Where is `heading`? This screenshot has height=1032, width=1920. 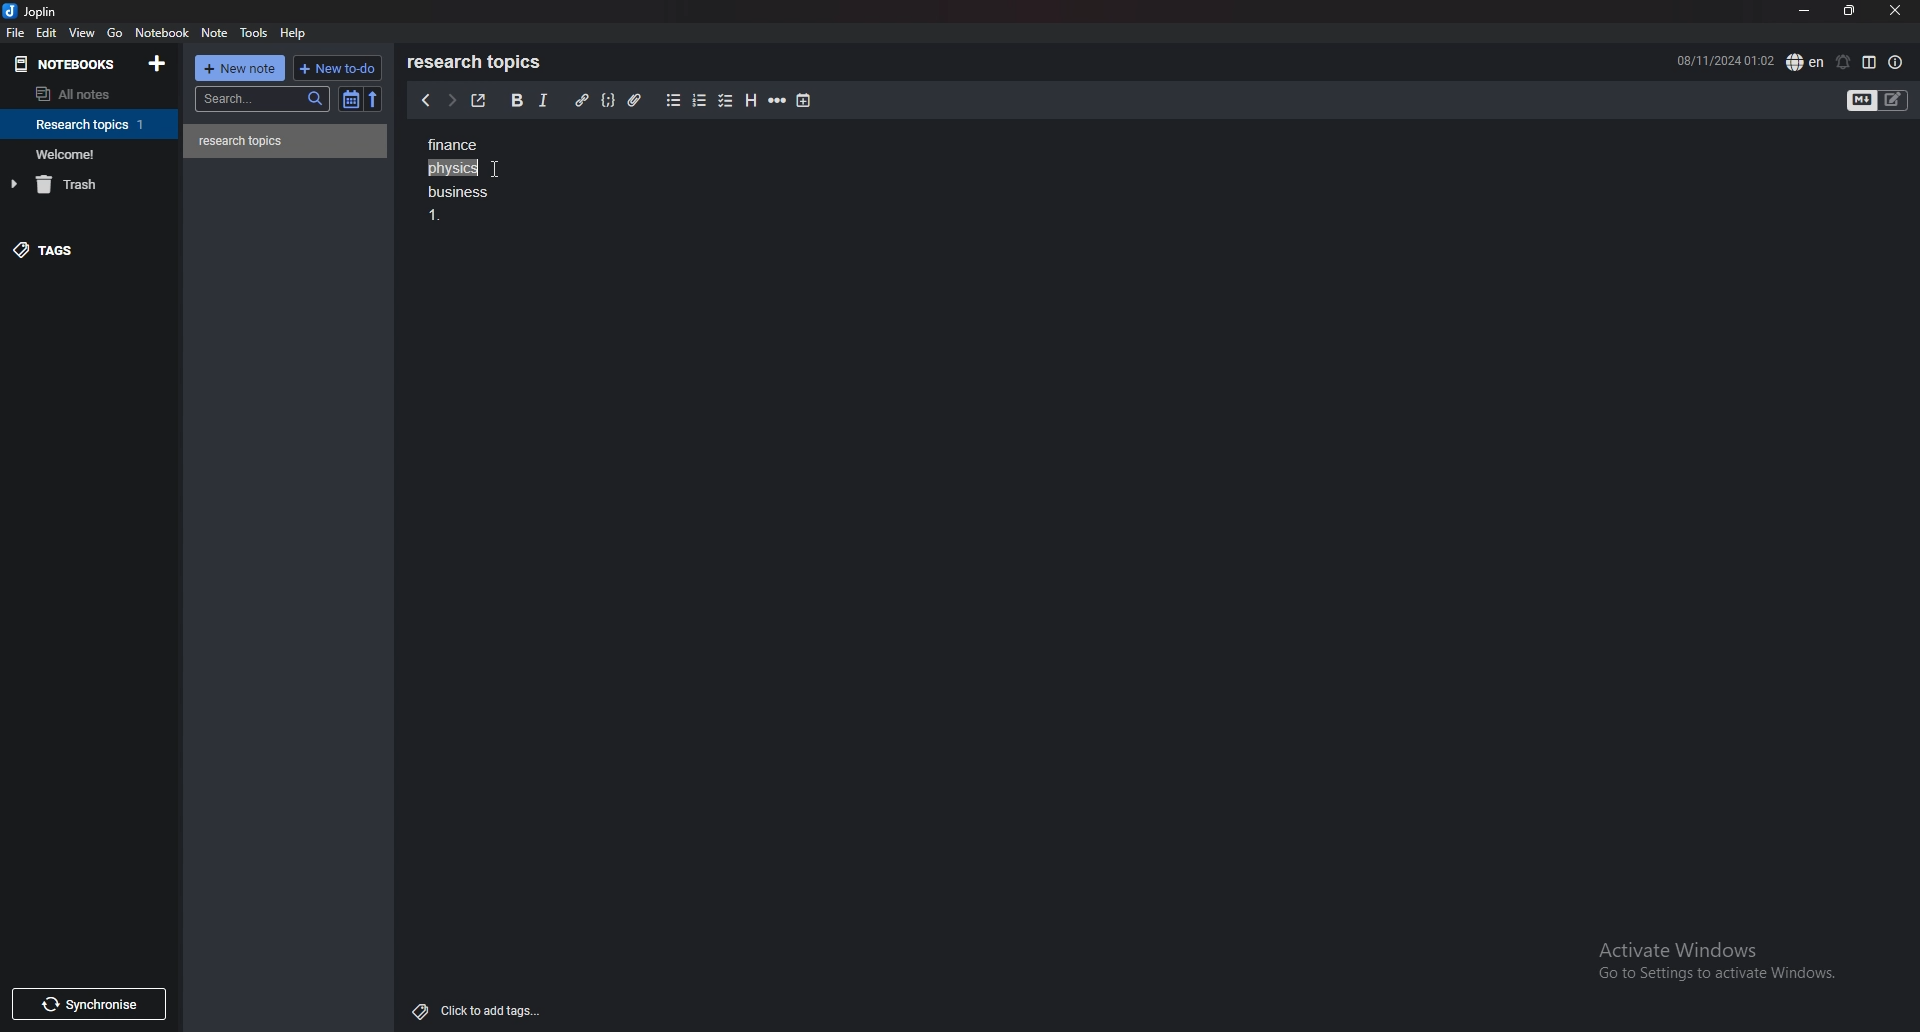 heading is located at coordinates (750, 101).